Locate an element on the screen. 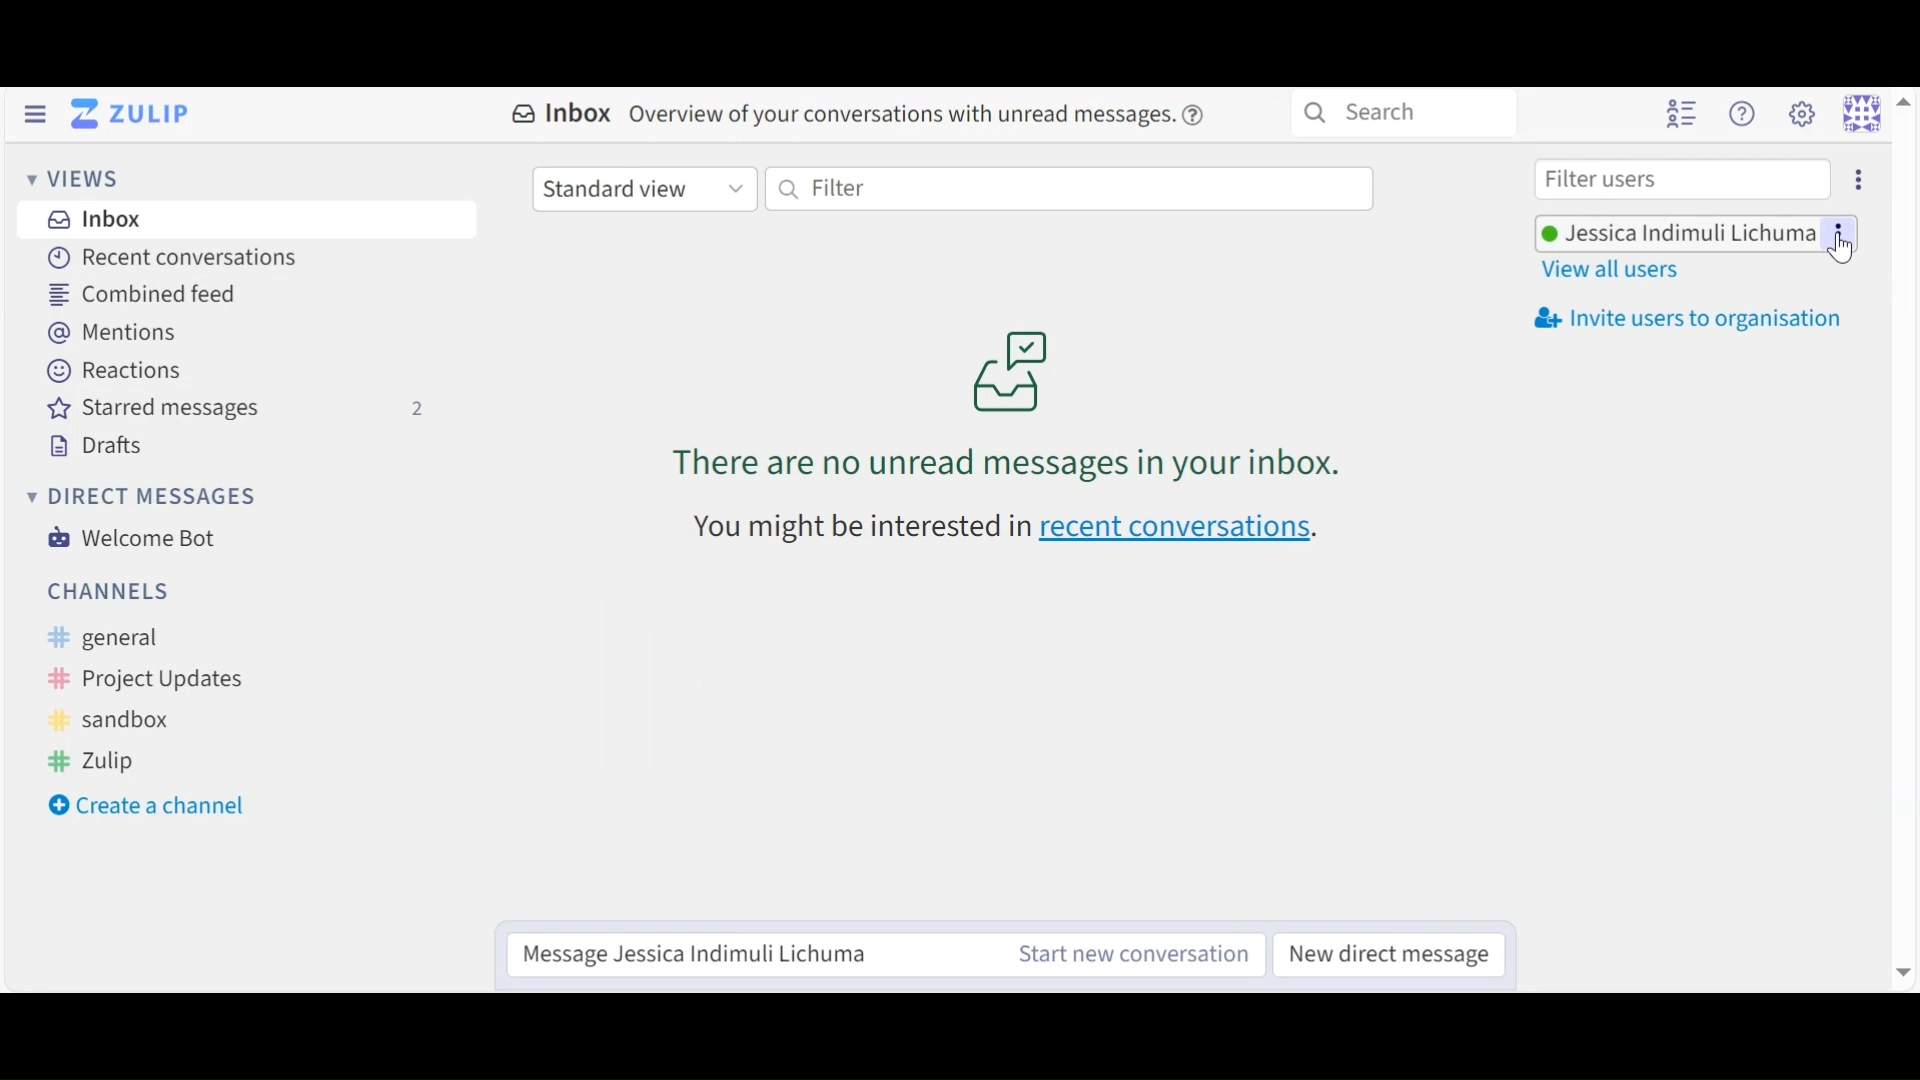 This screenshot has width=1920, height=1080. Down is located at coordinates (1900, 964).